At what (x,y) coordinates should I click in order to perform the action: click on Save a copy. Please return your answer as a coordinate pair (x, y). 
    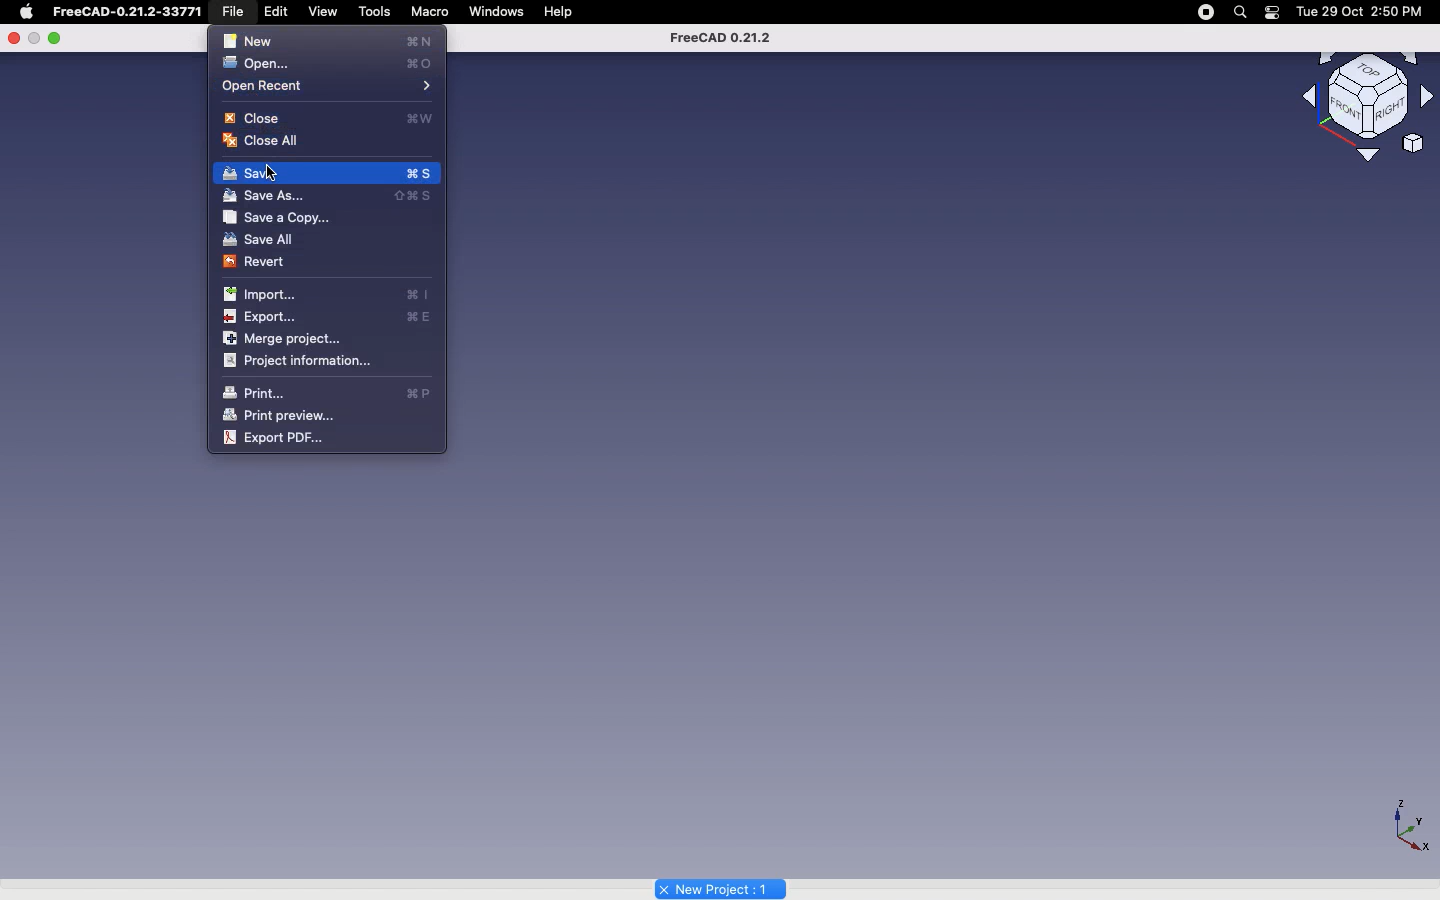
    Looking at the image, I should click on (279, 215).